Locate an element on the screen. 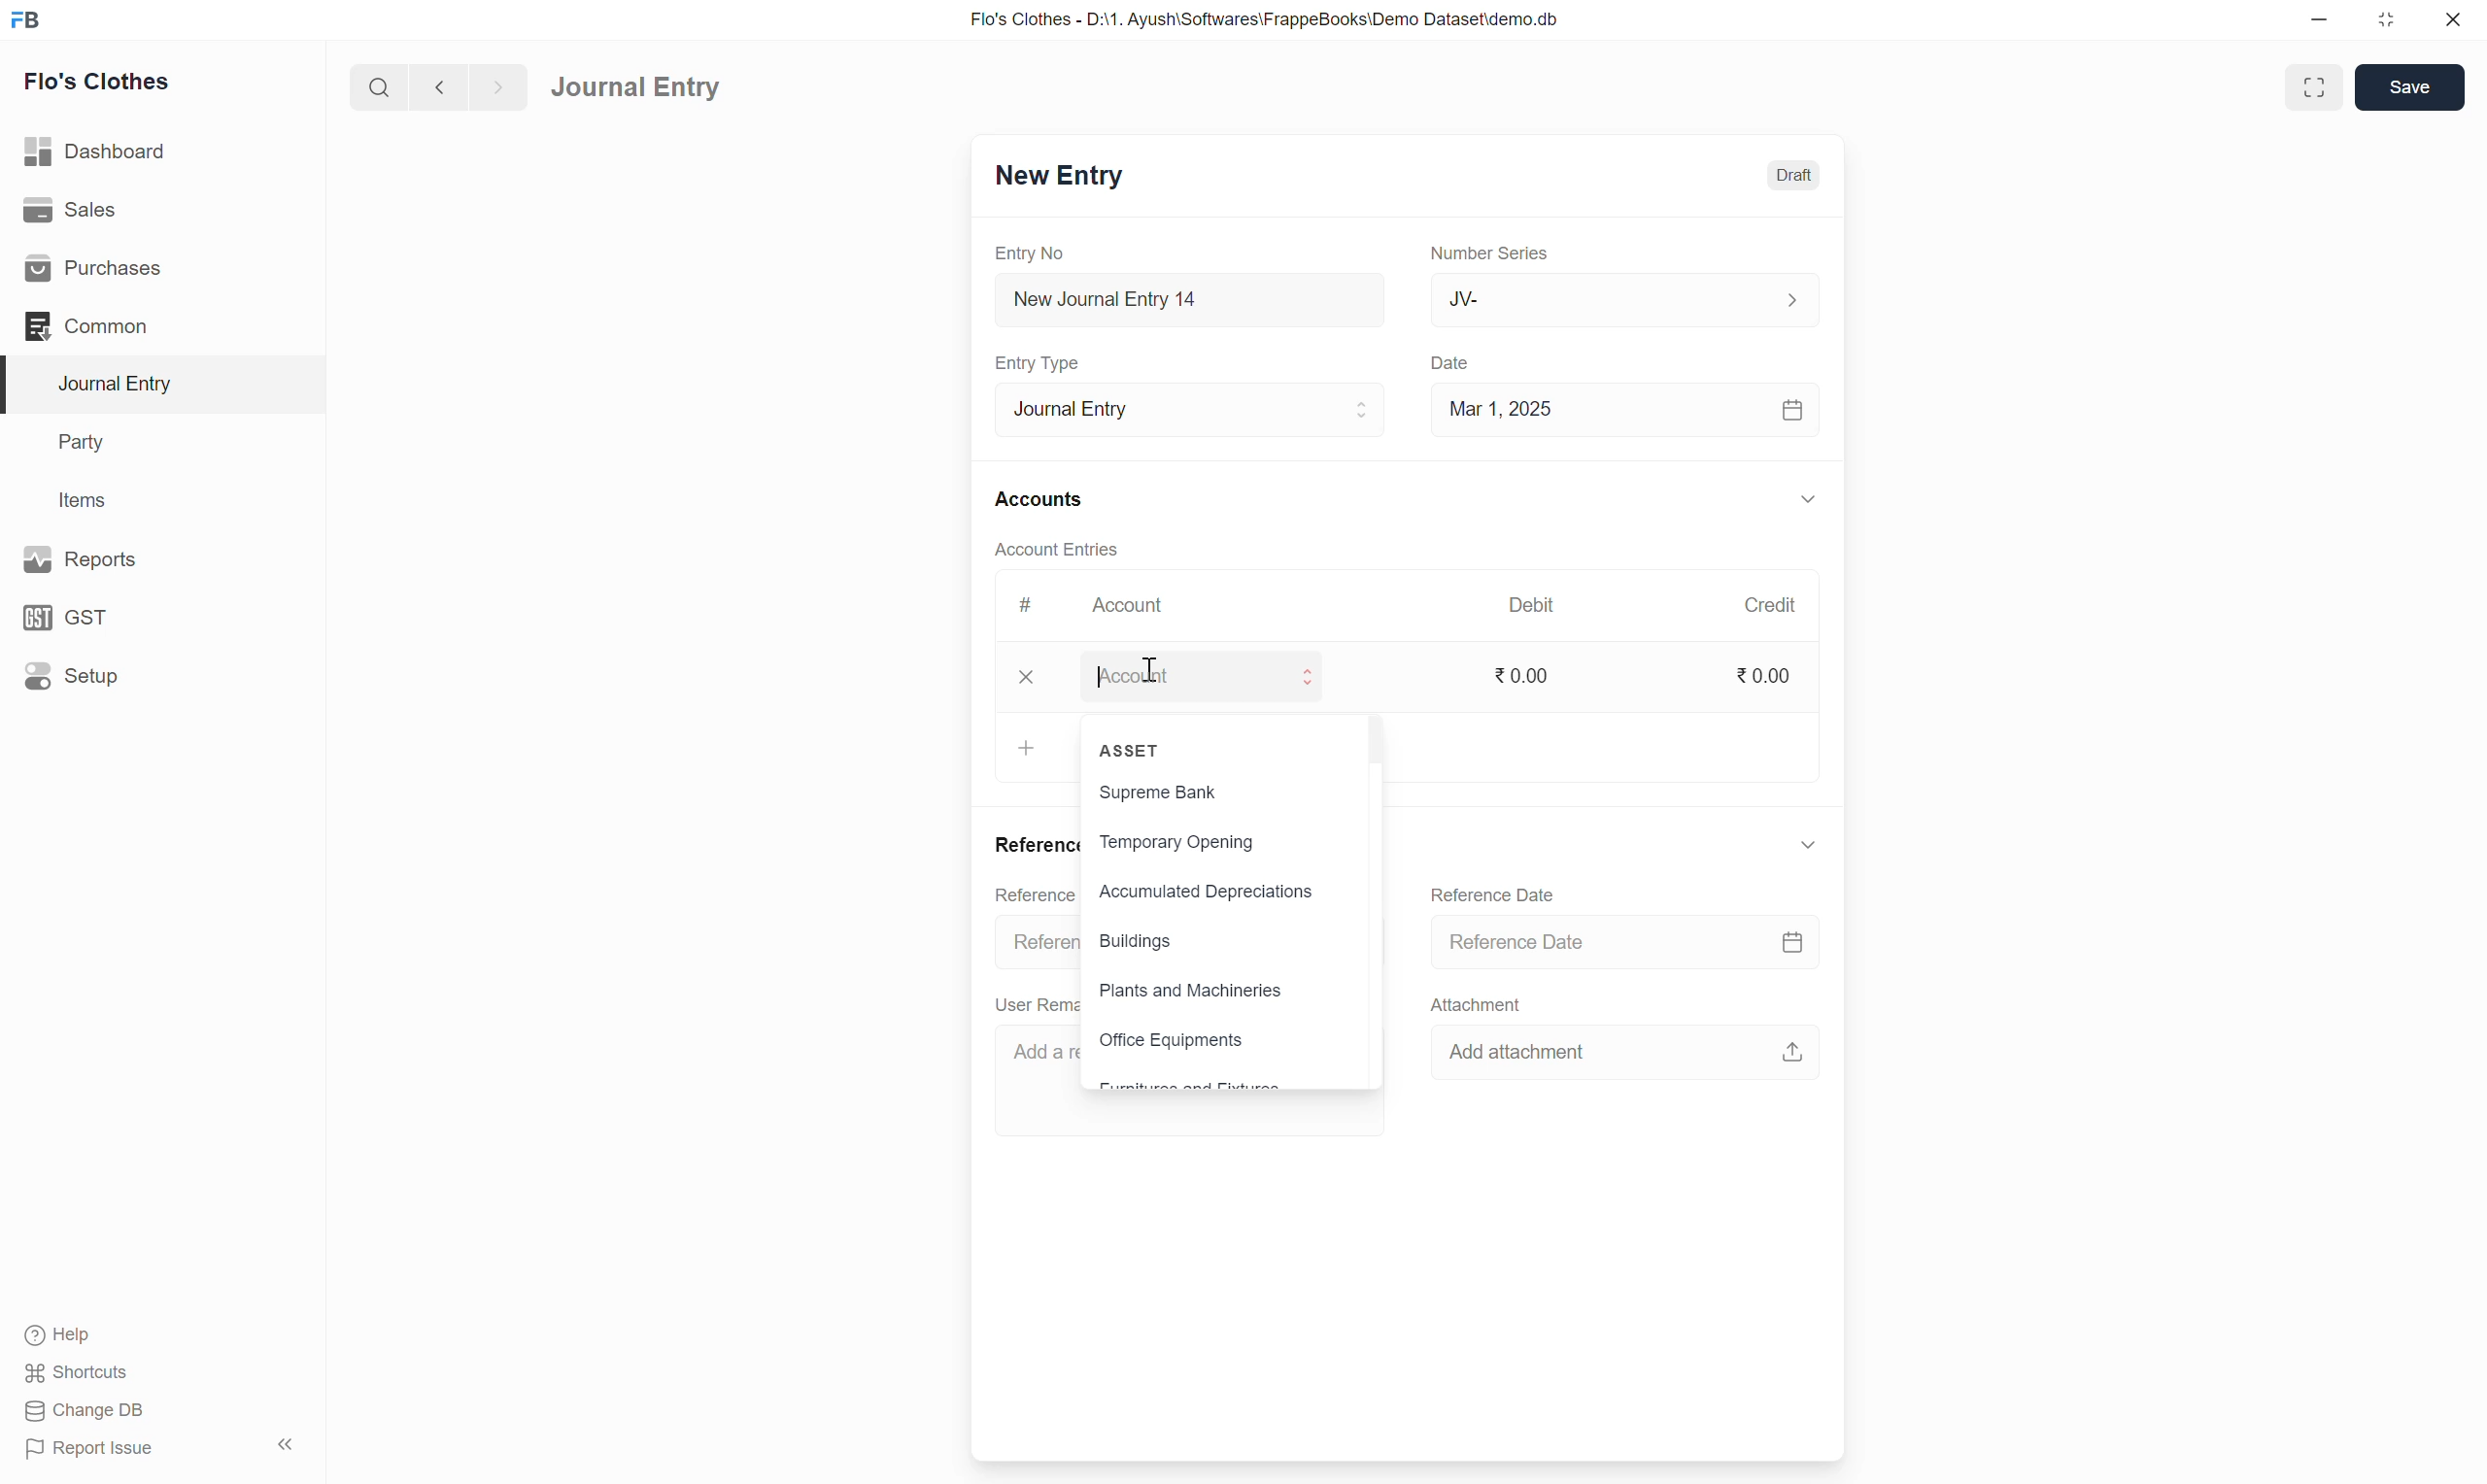 The width and height of the screenshot is (2487, 1484). upload is located at coordinates (1794, 1053).